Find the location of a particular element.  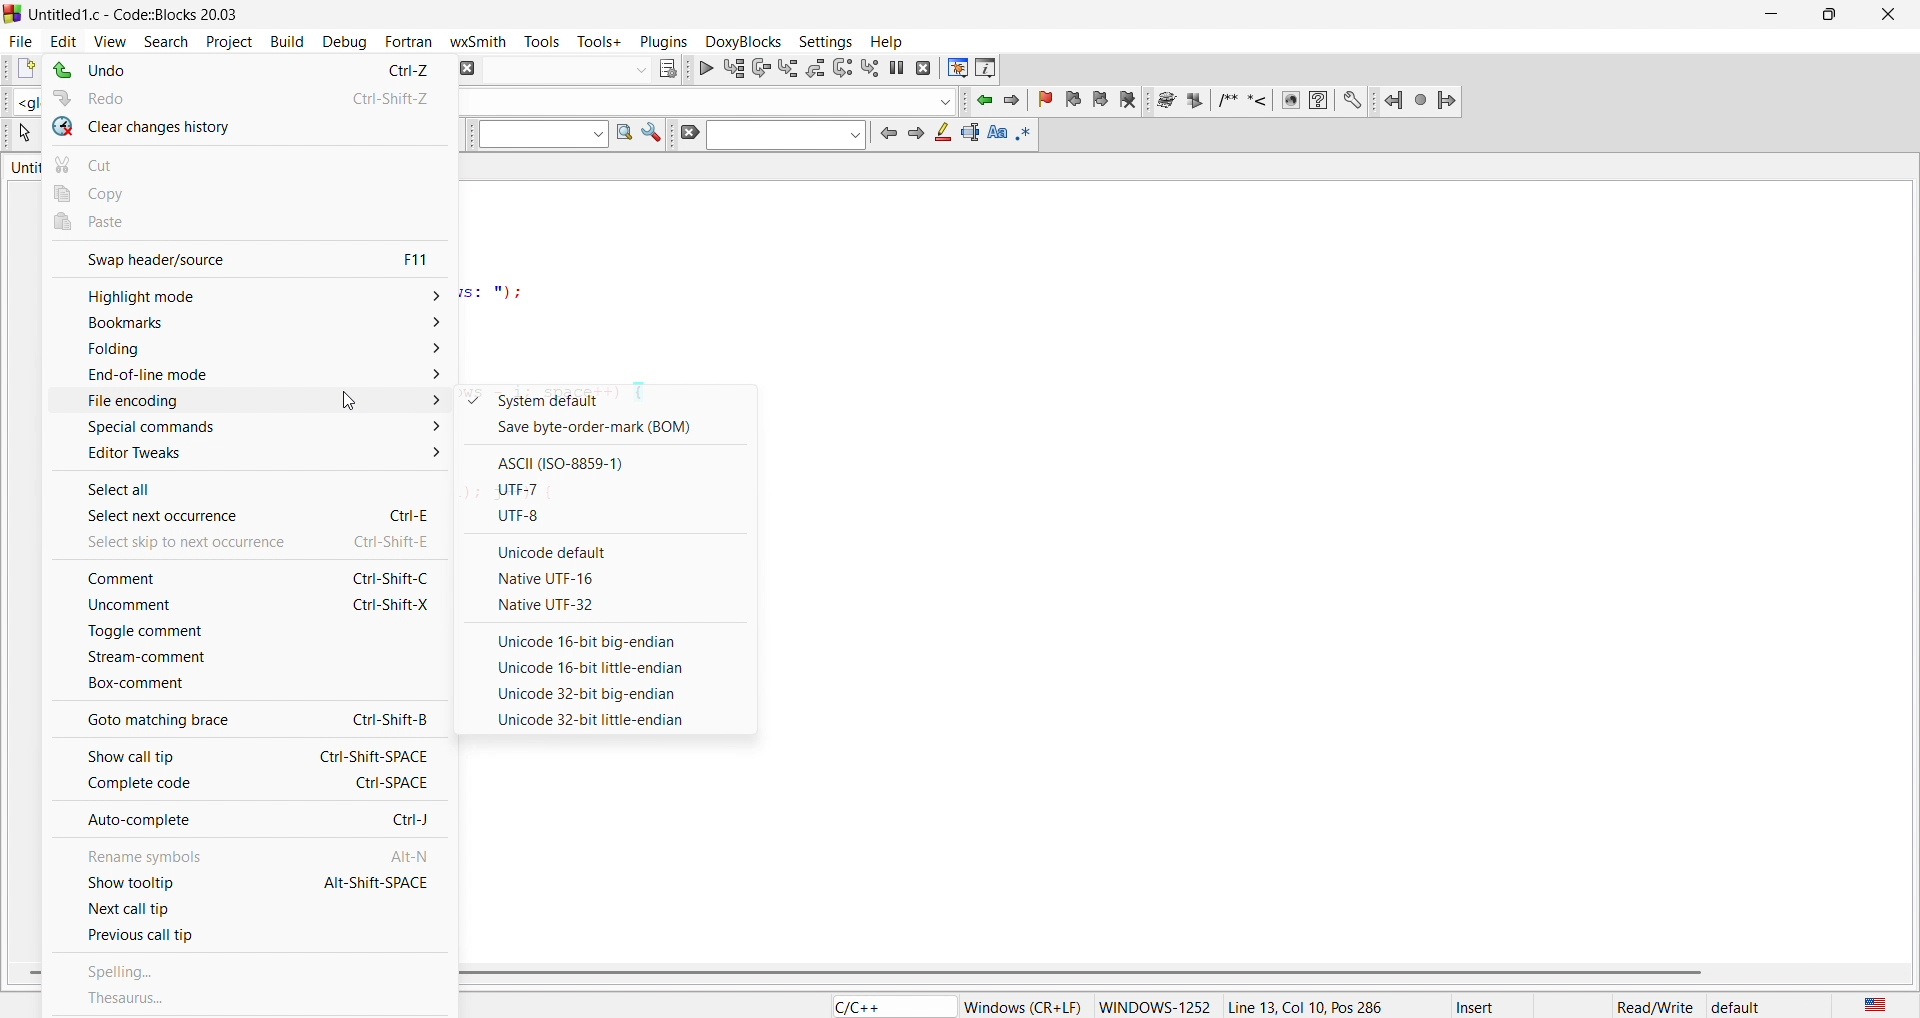

show call tip is located at coordinates (245, 753).